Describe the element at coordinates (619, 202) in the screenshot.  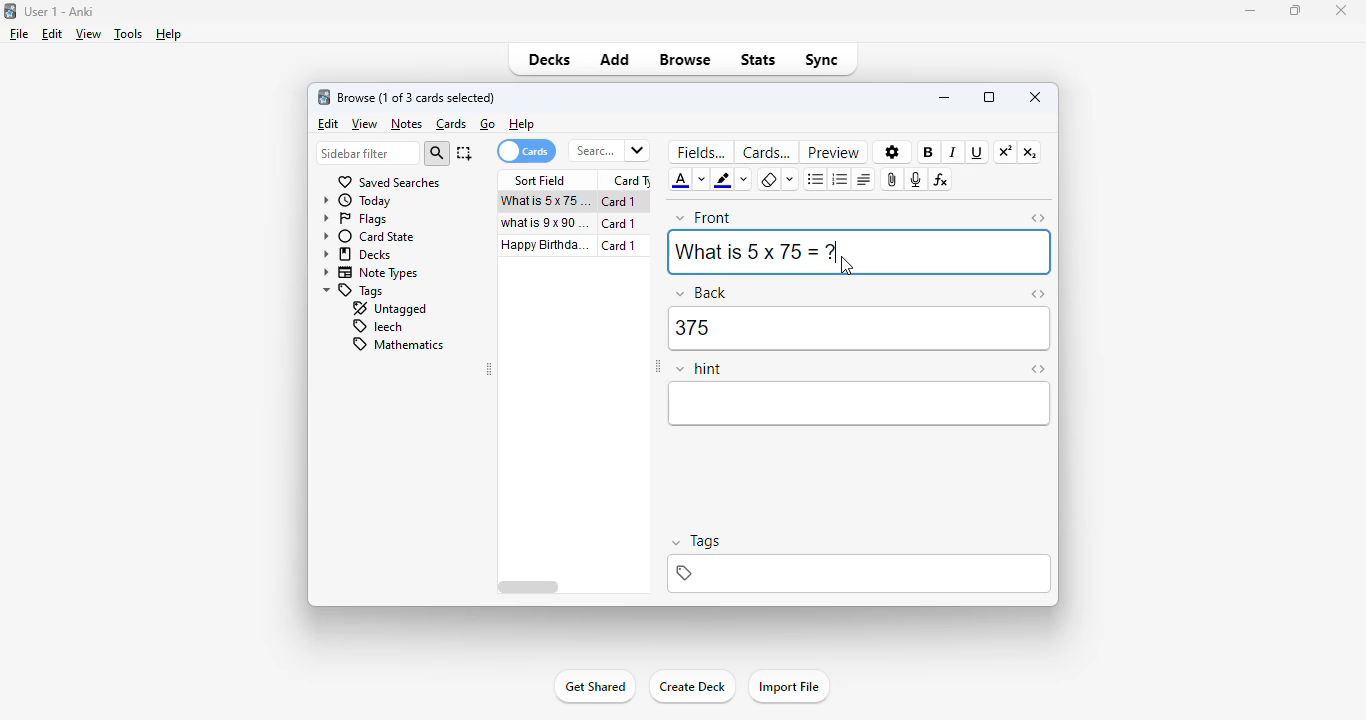
I see `card 1` at that location.